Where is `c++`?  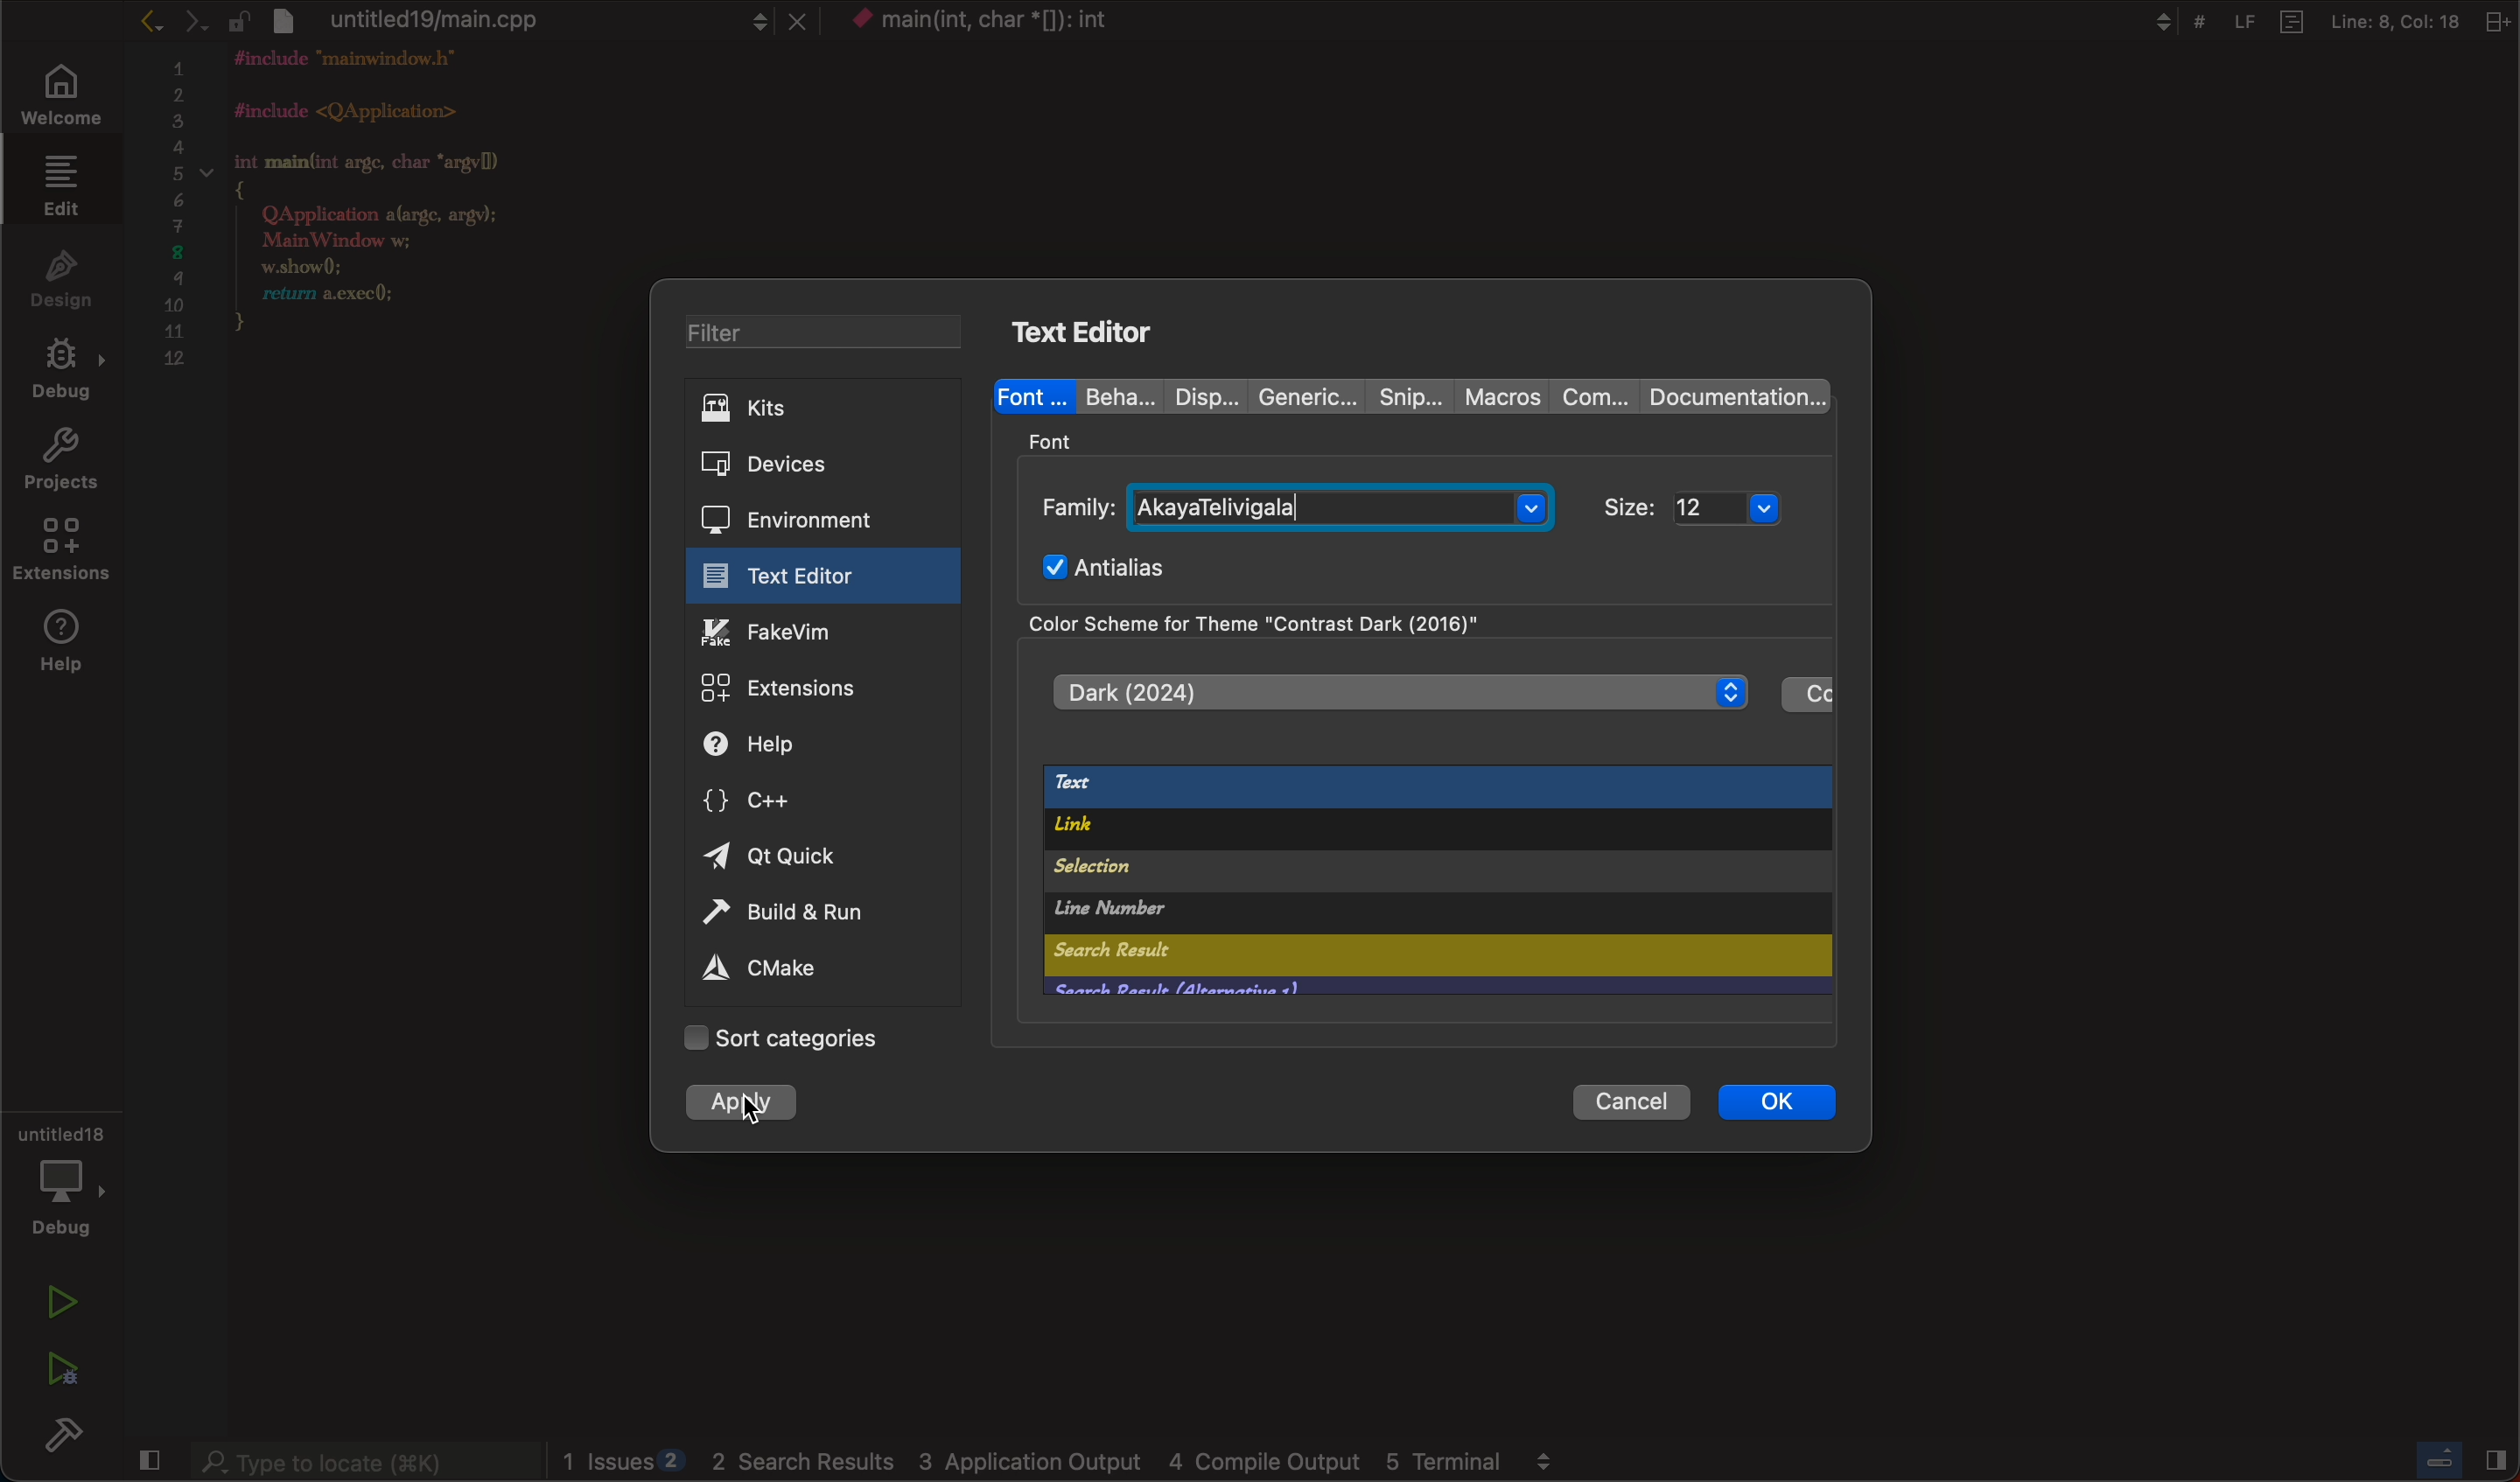 c++ is located at coordinates (780, 798).